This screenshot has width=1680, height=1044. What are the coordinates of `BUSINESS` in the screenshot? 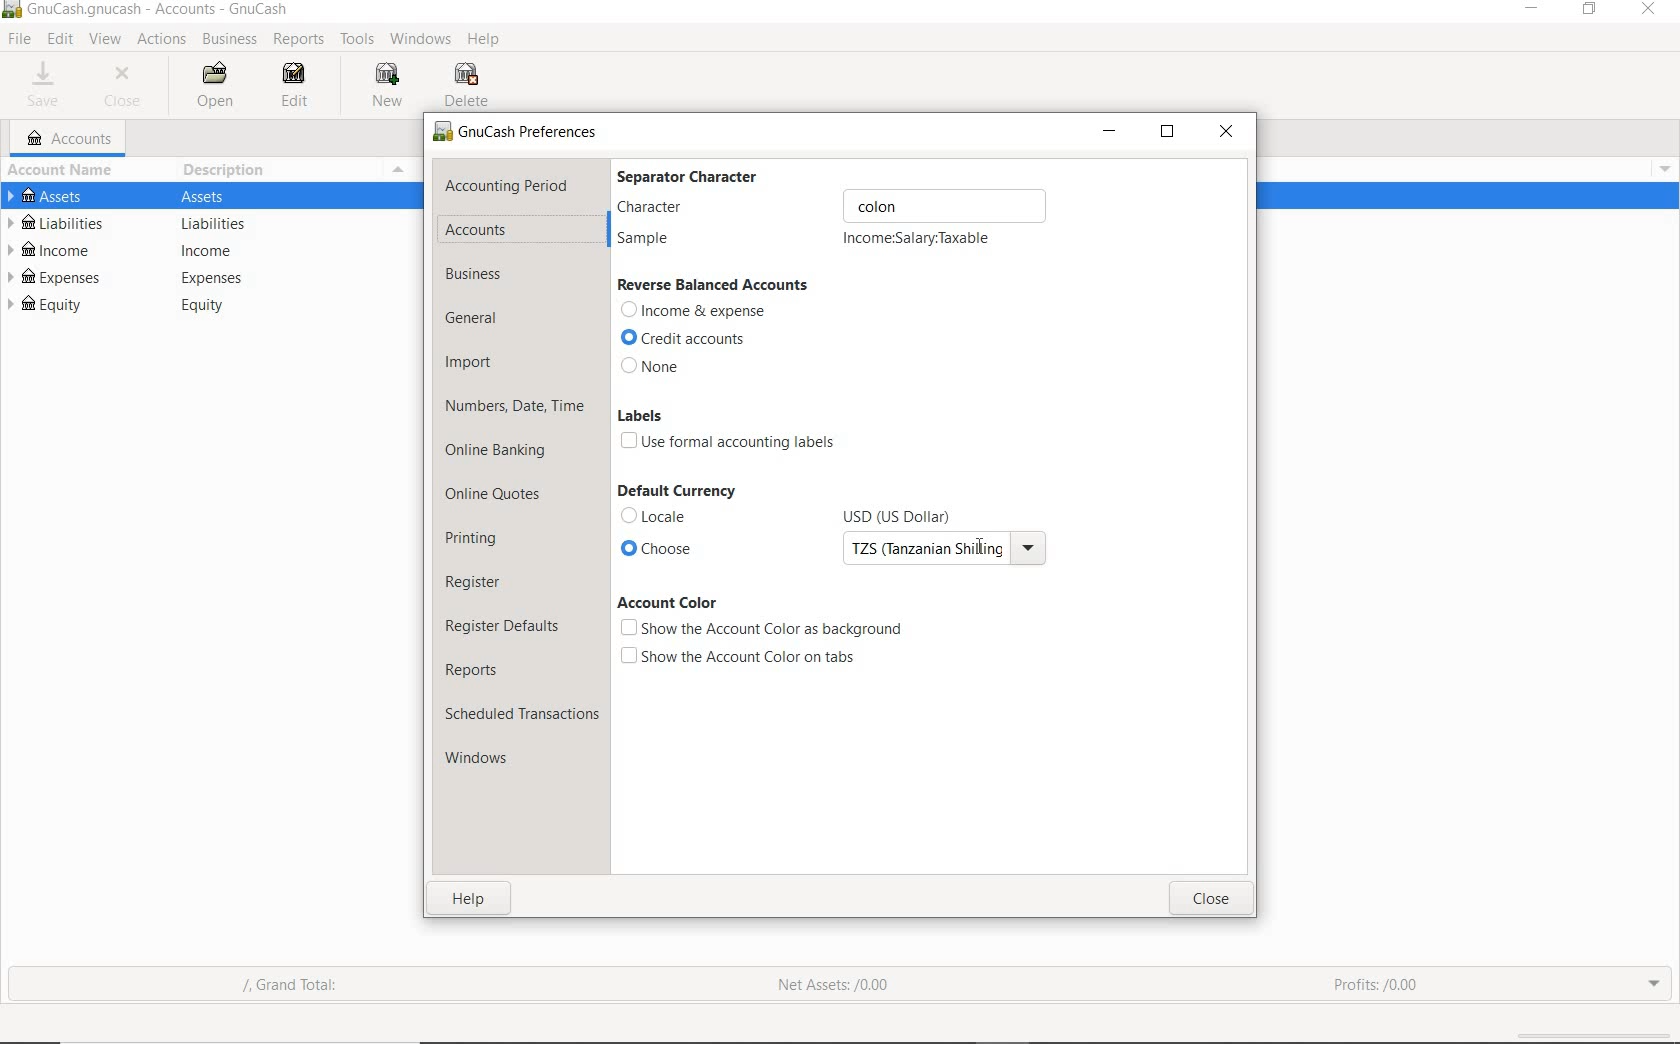 It's located at (231, 40).